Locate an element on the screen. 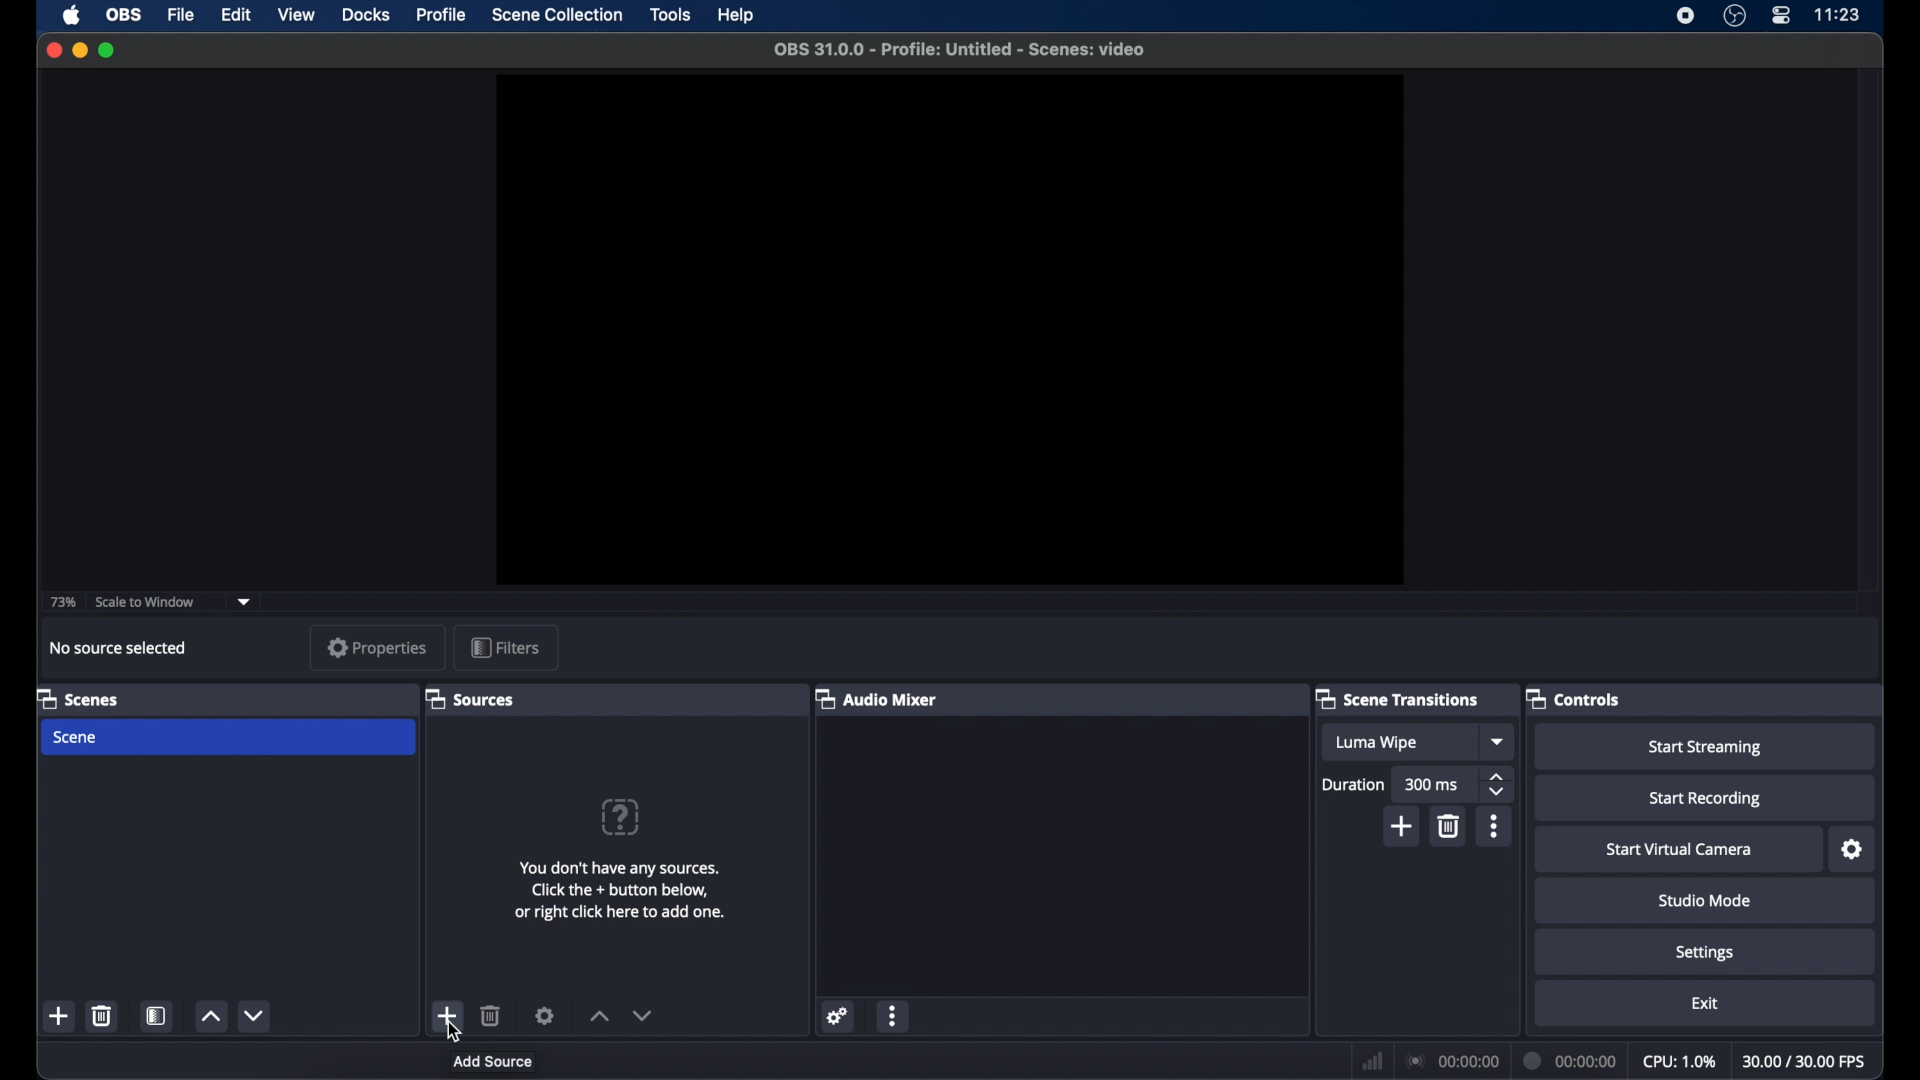 The image size is (1920, 1080). more options is located at coordinates (896, 1016).